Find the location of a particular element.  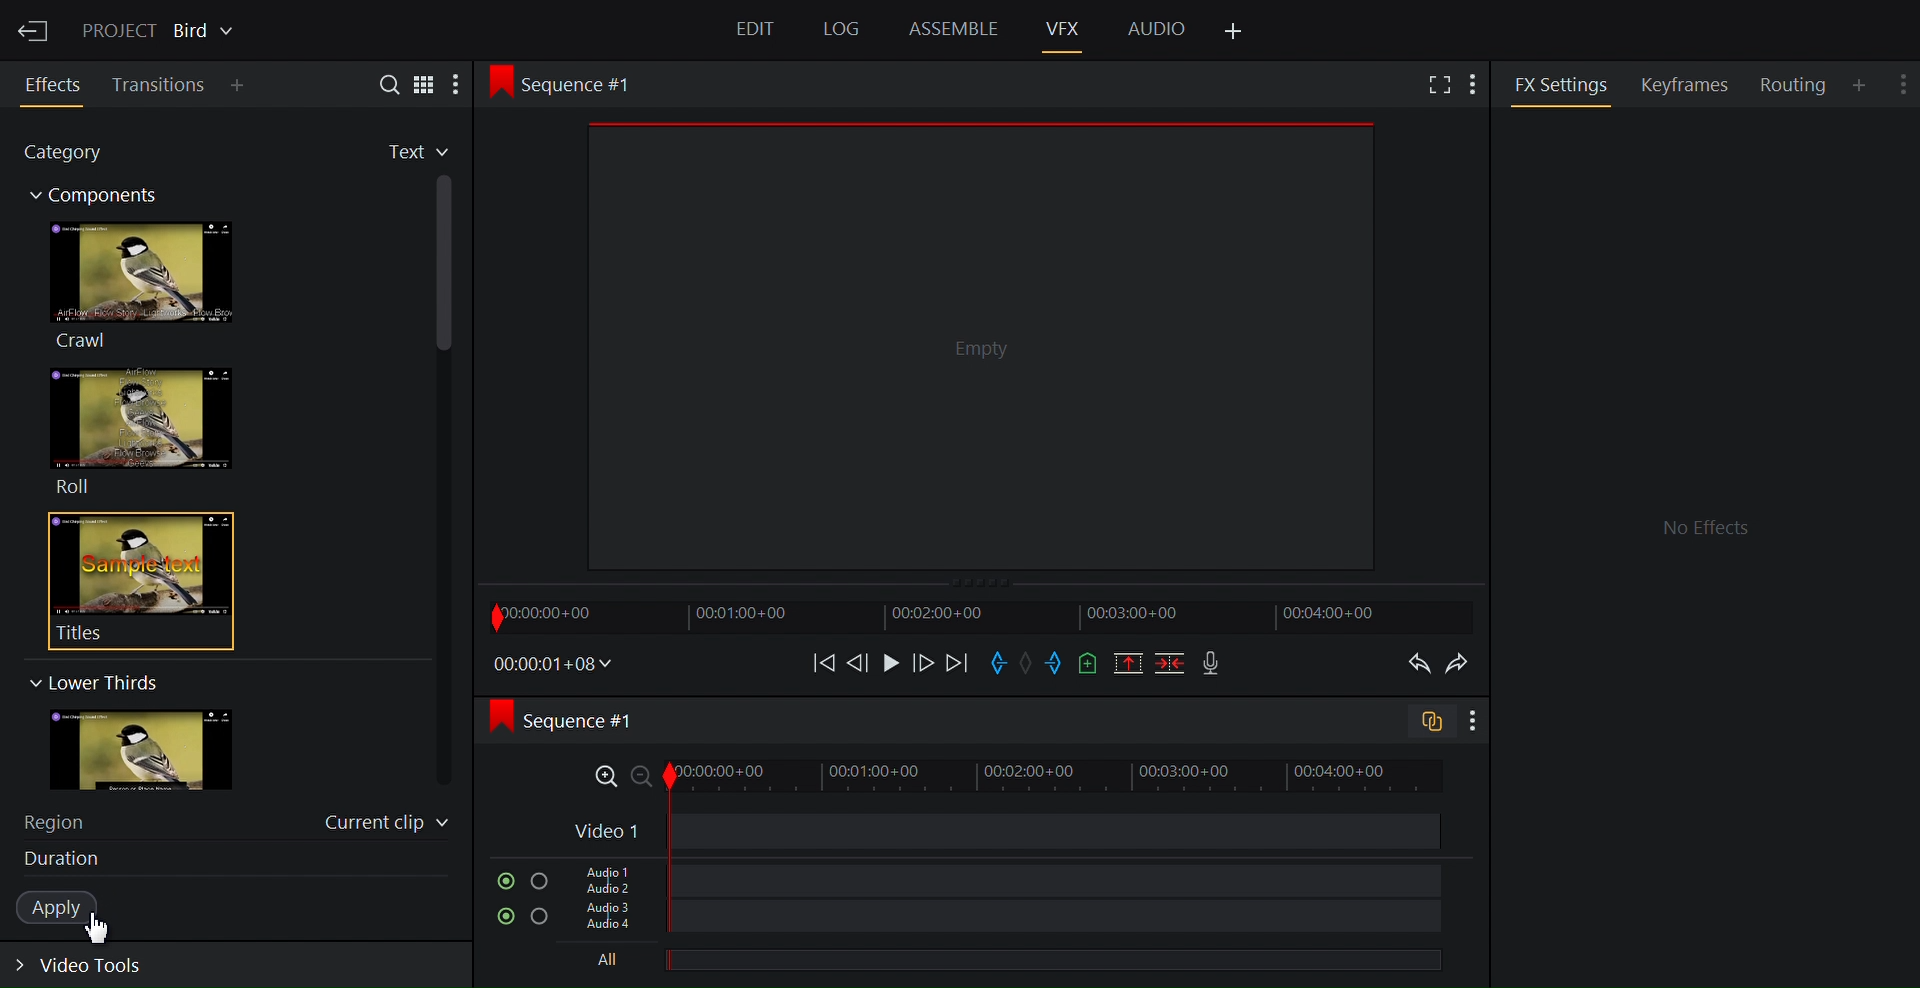

Favorites is located at coordinates (401, 153).